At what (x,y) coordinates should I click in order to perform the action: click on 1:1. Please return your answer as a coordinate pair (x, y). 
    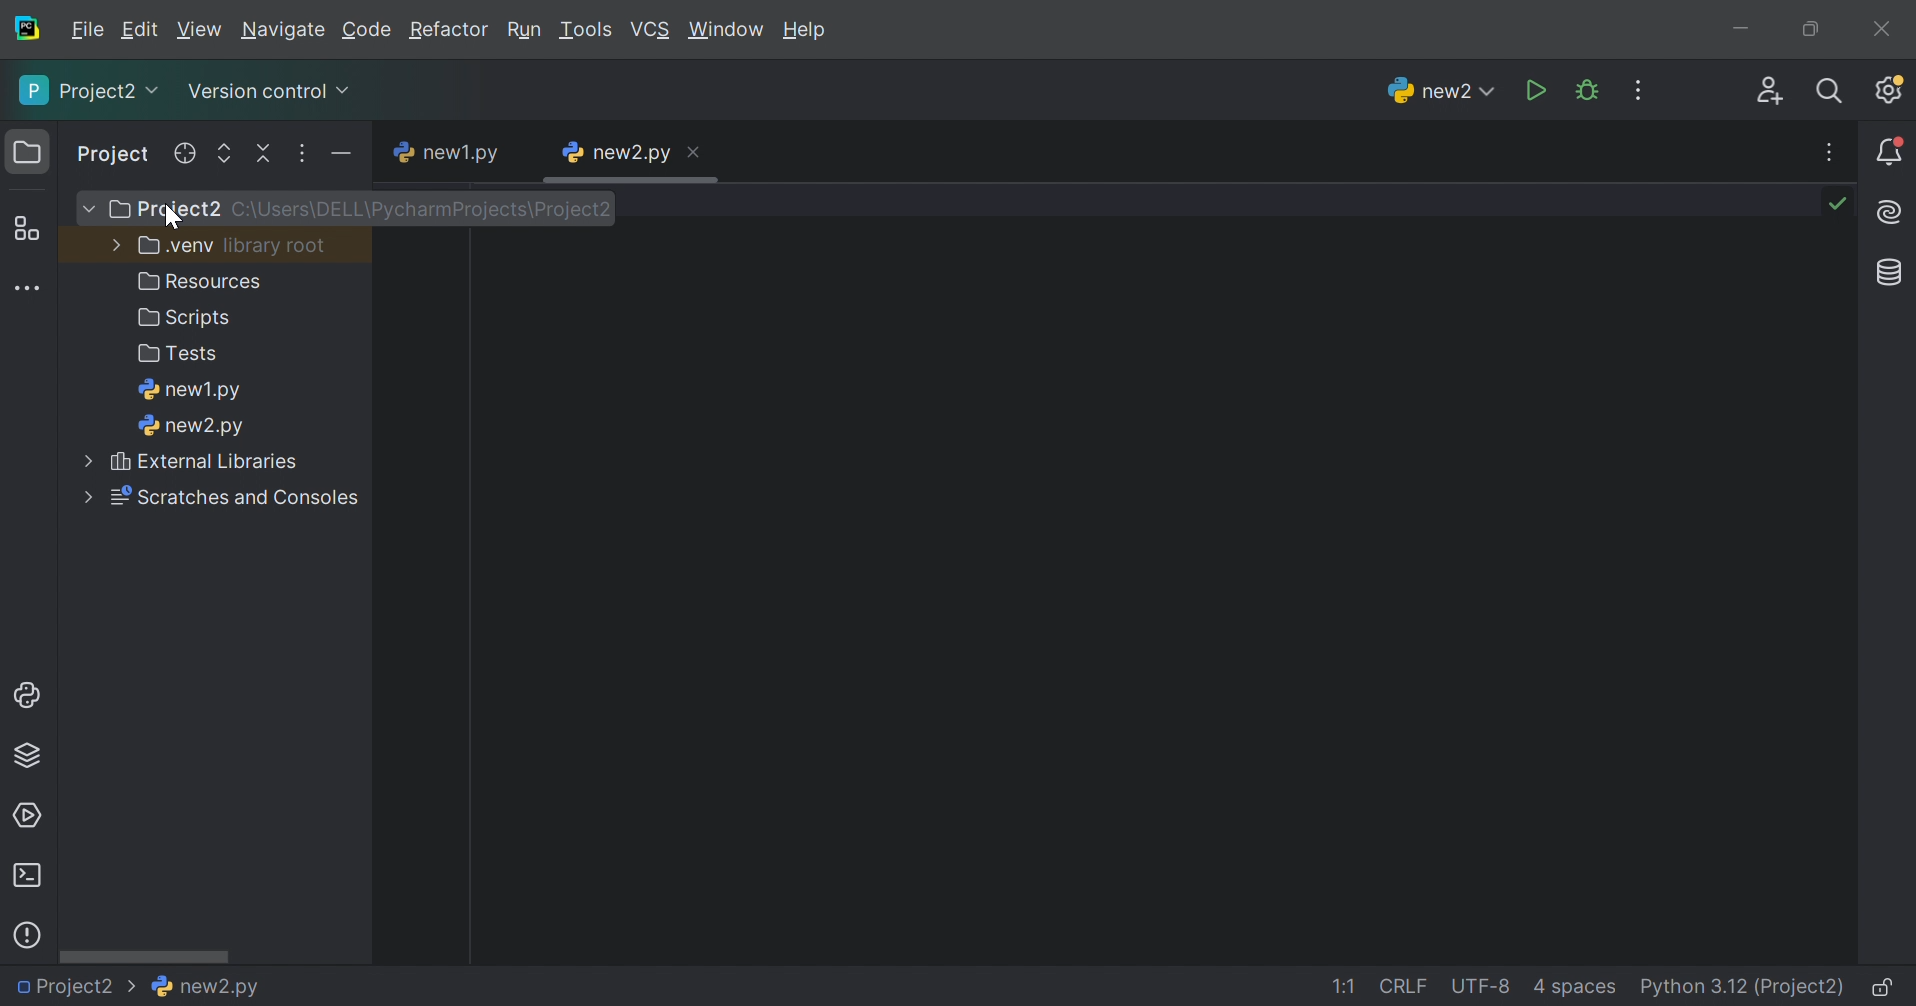
    Looking at the image, I should click on (1349, 988).